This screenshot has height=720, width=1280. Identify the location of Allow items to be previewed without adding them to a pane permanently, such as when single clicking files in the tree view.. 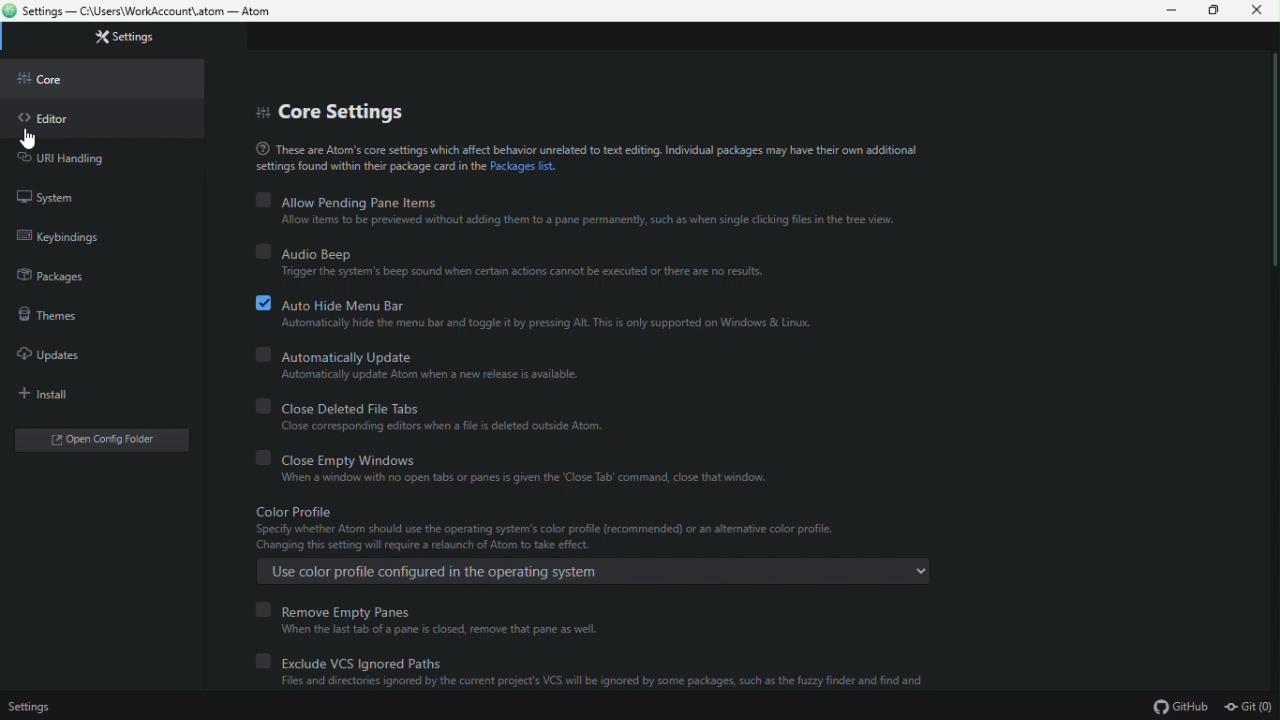
(588, 223).